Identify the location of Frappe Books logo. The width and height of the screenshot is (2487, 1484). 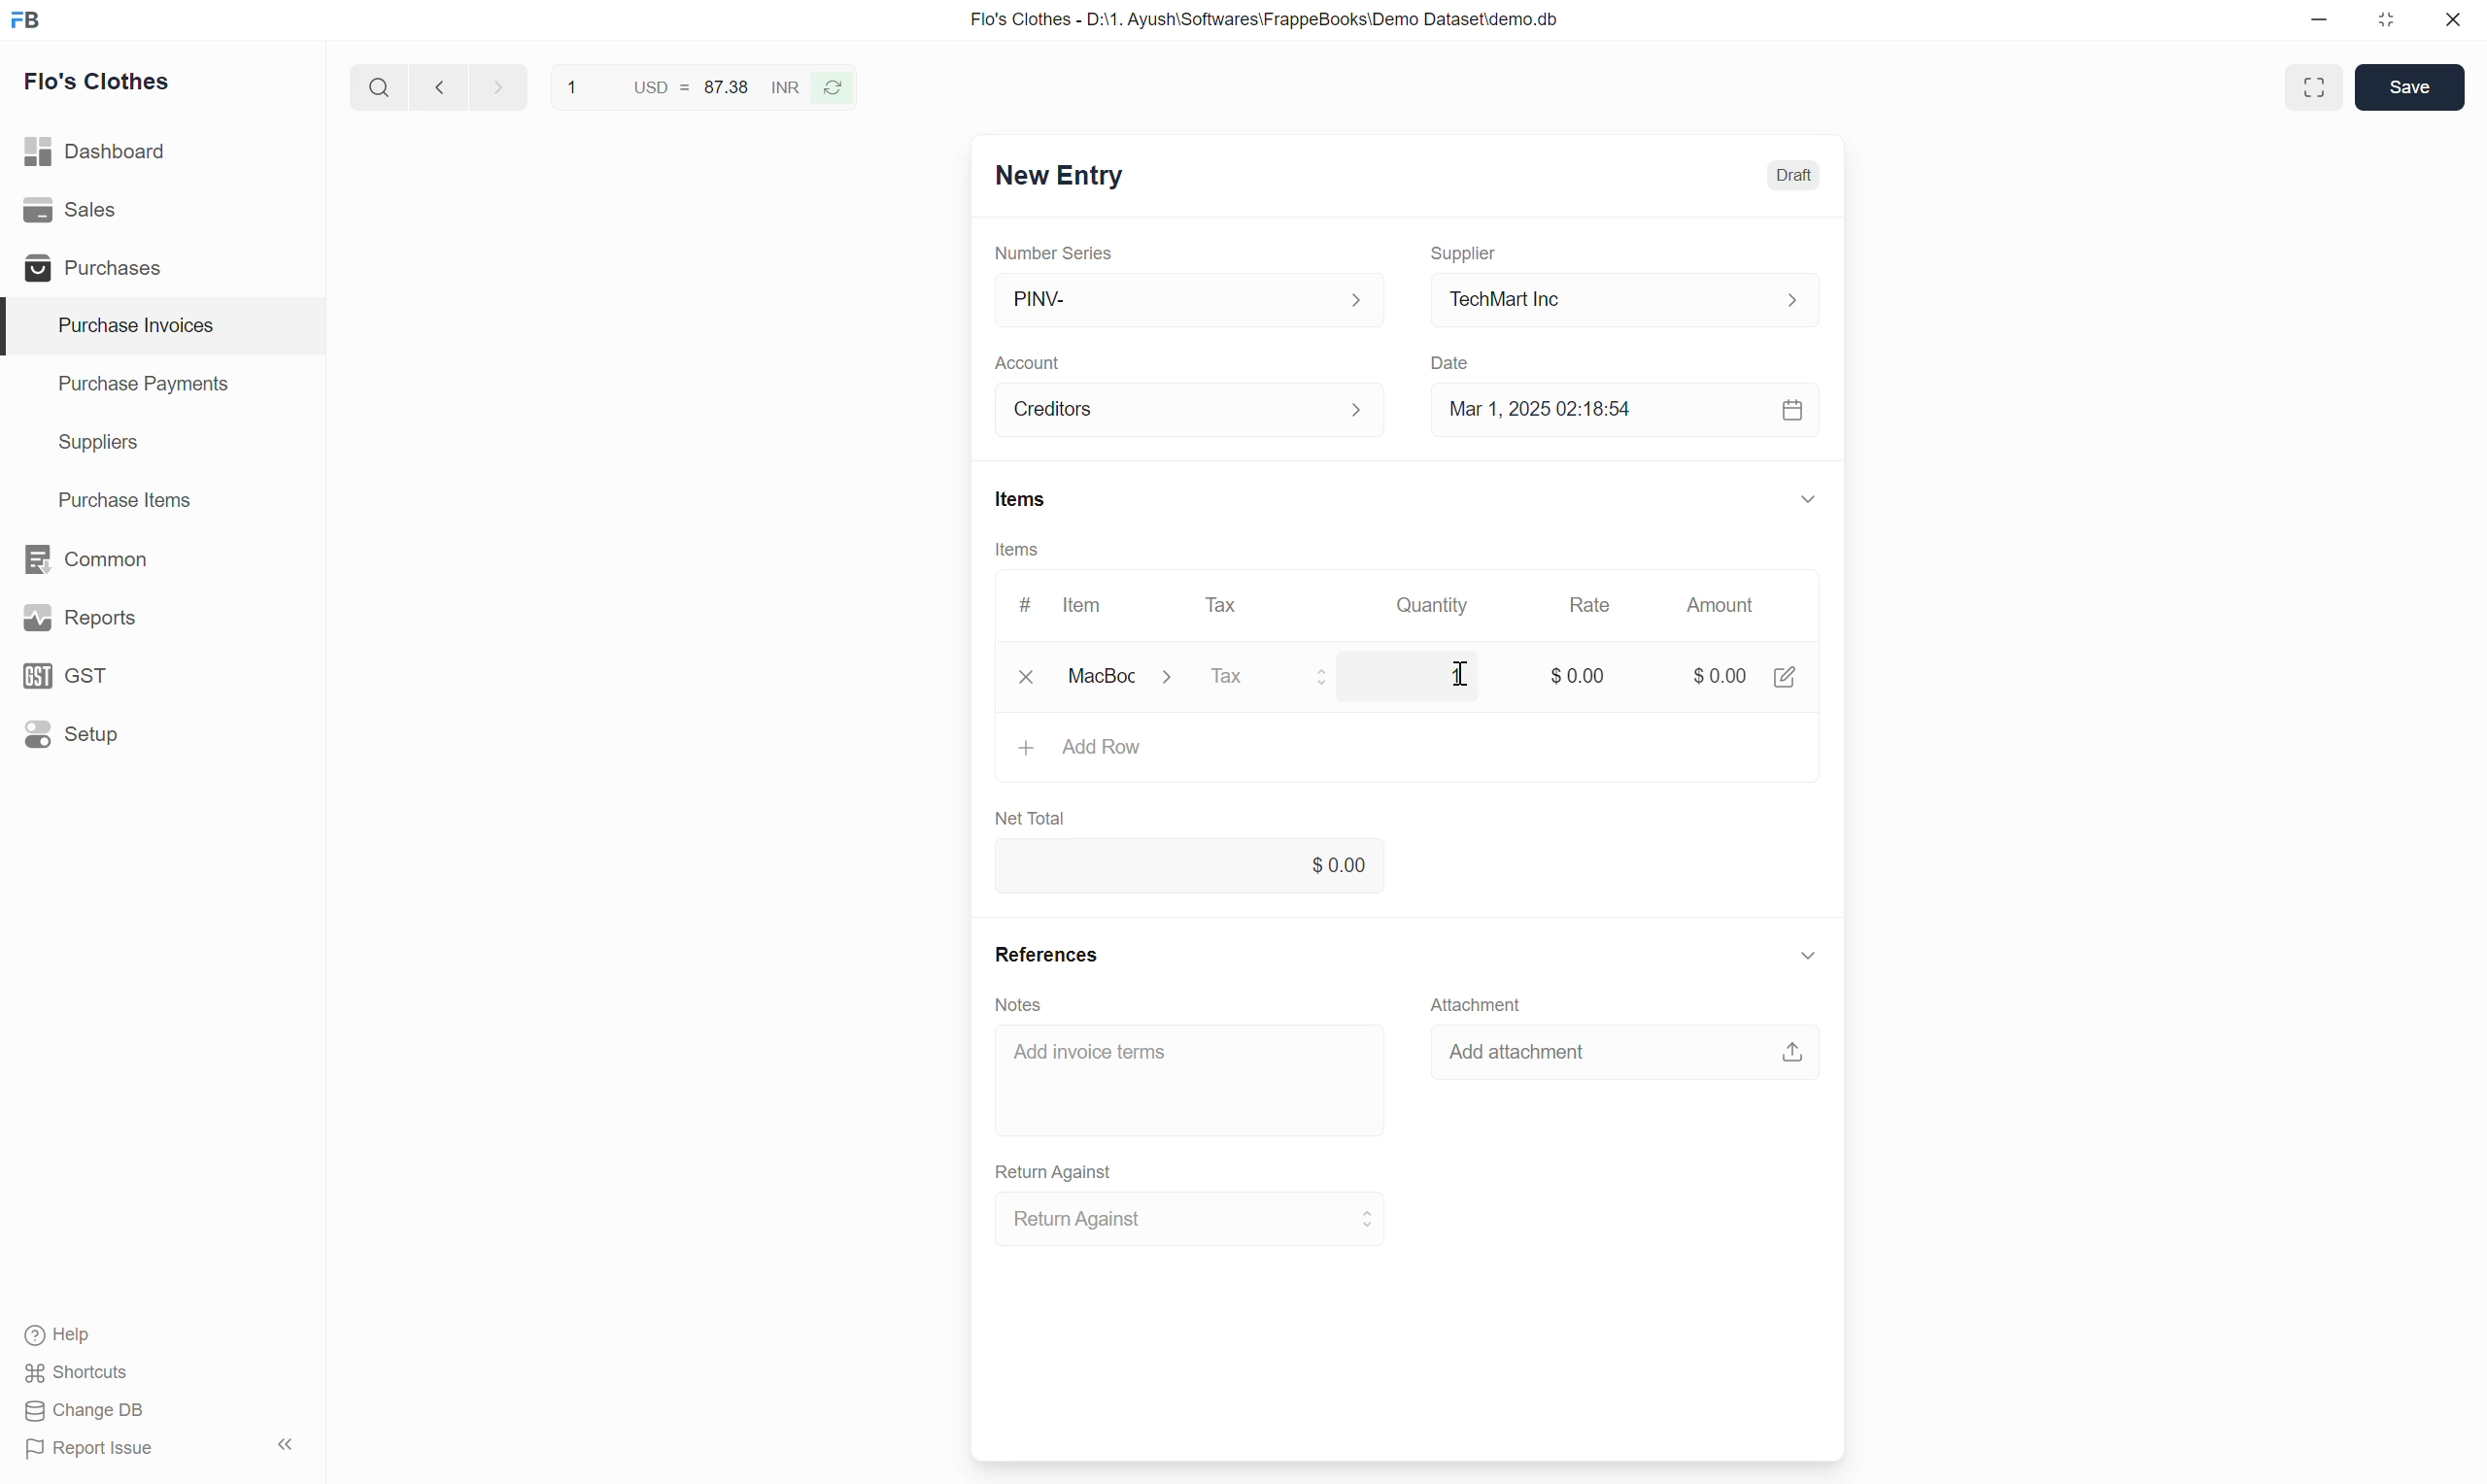
(25, 19).